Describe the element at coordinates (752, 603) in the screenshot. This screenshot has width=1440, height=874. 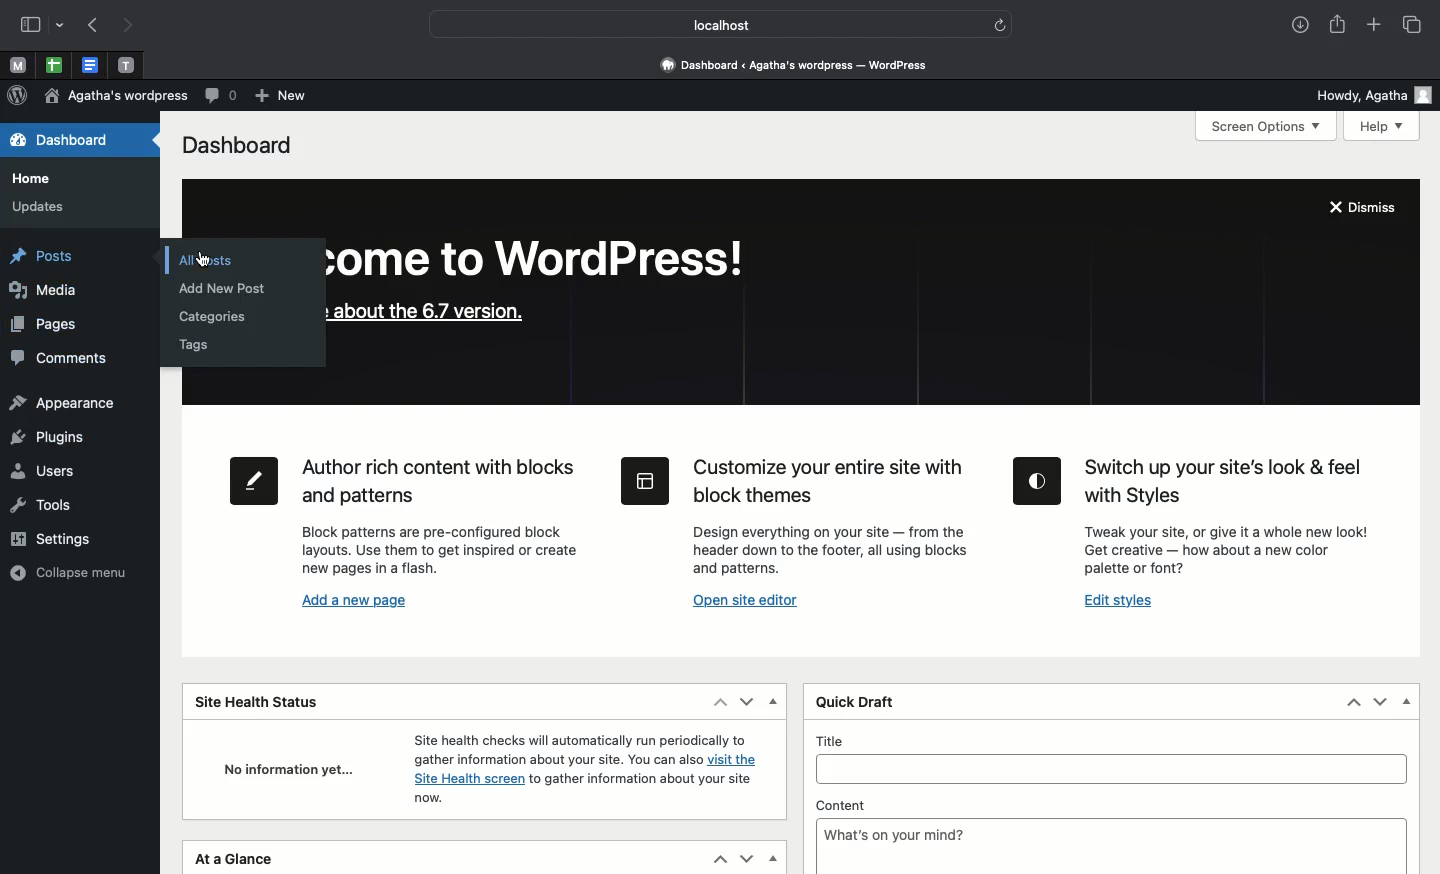
I see `Open site editor` at that location.